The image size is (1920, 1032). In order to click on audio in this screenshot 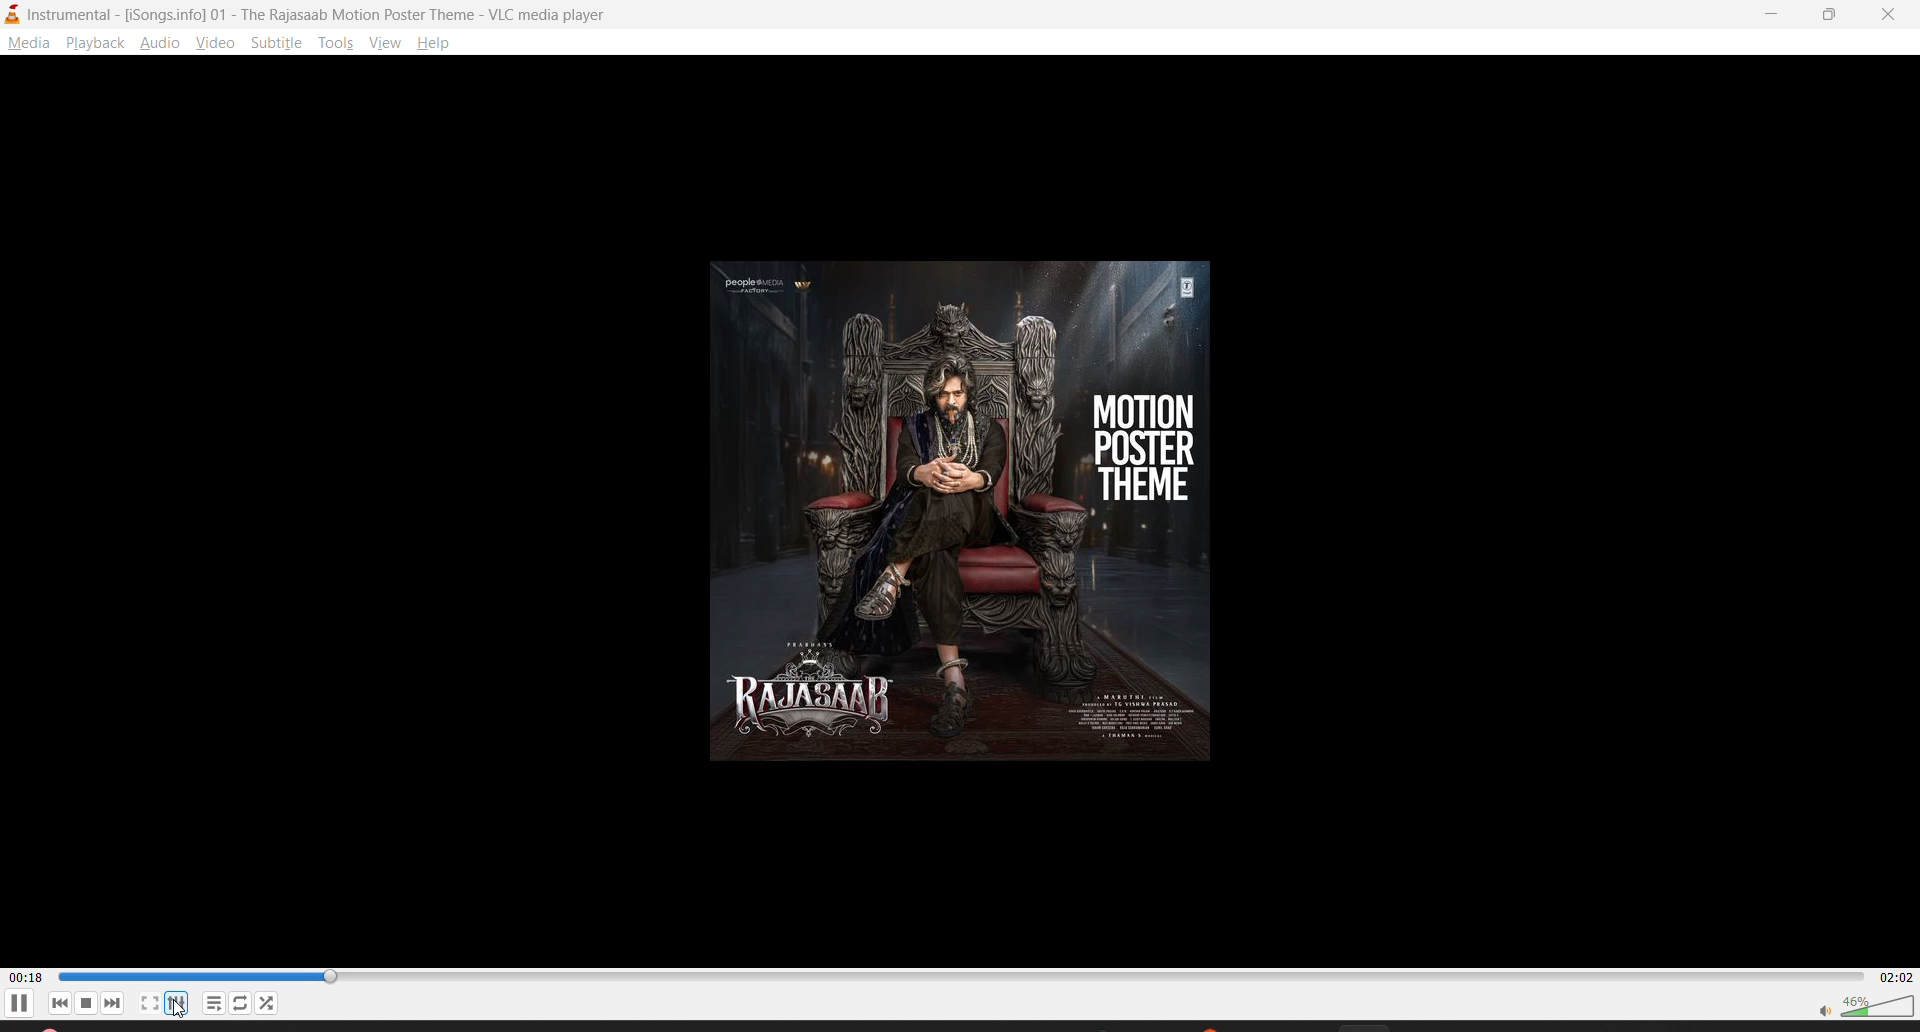, I will do `click(162, 44)`.